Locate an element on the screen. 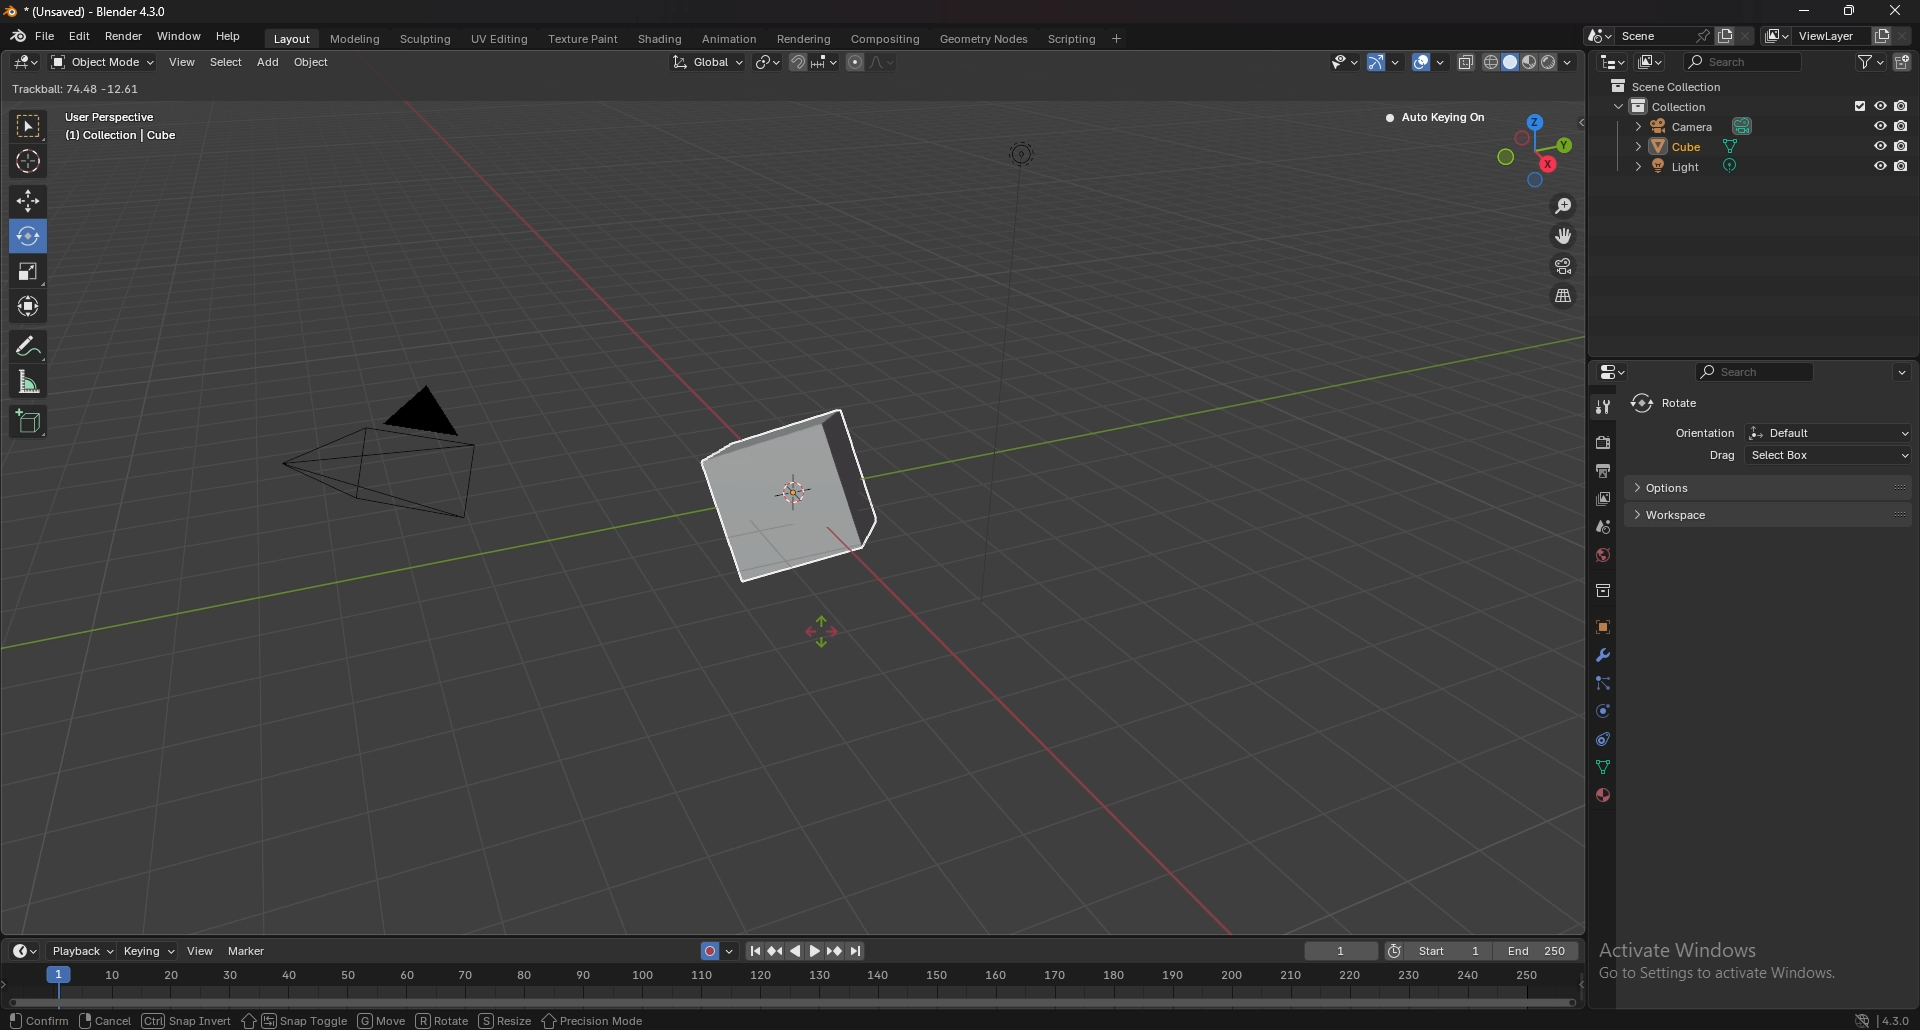  search is located at coordinates (1756, 371).